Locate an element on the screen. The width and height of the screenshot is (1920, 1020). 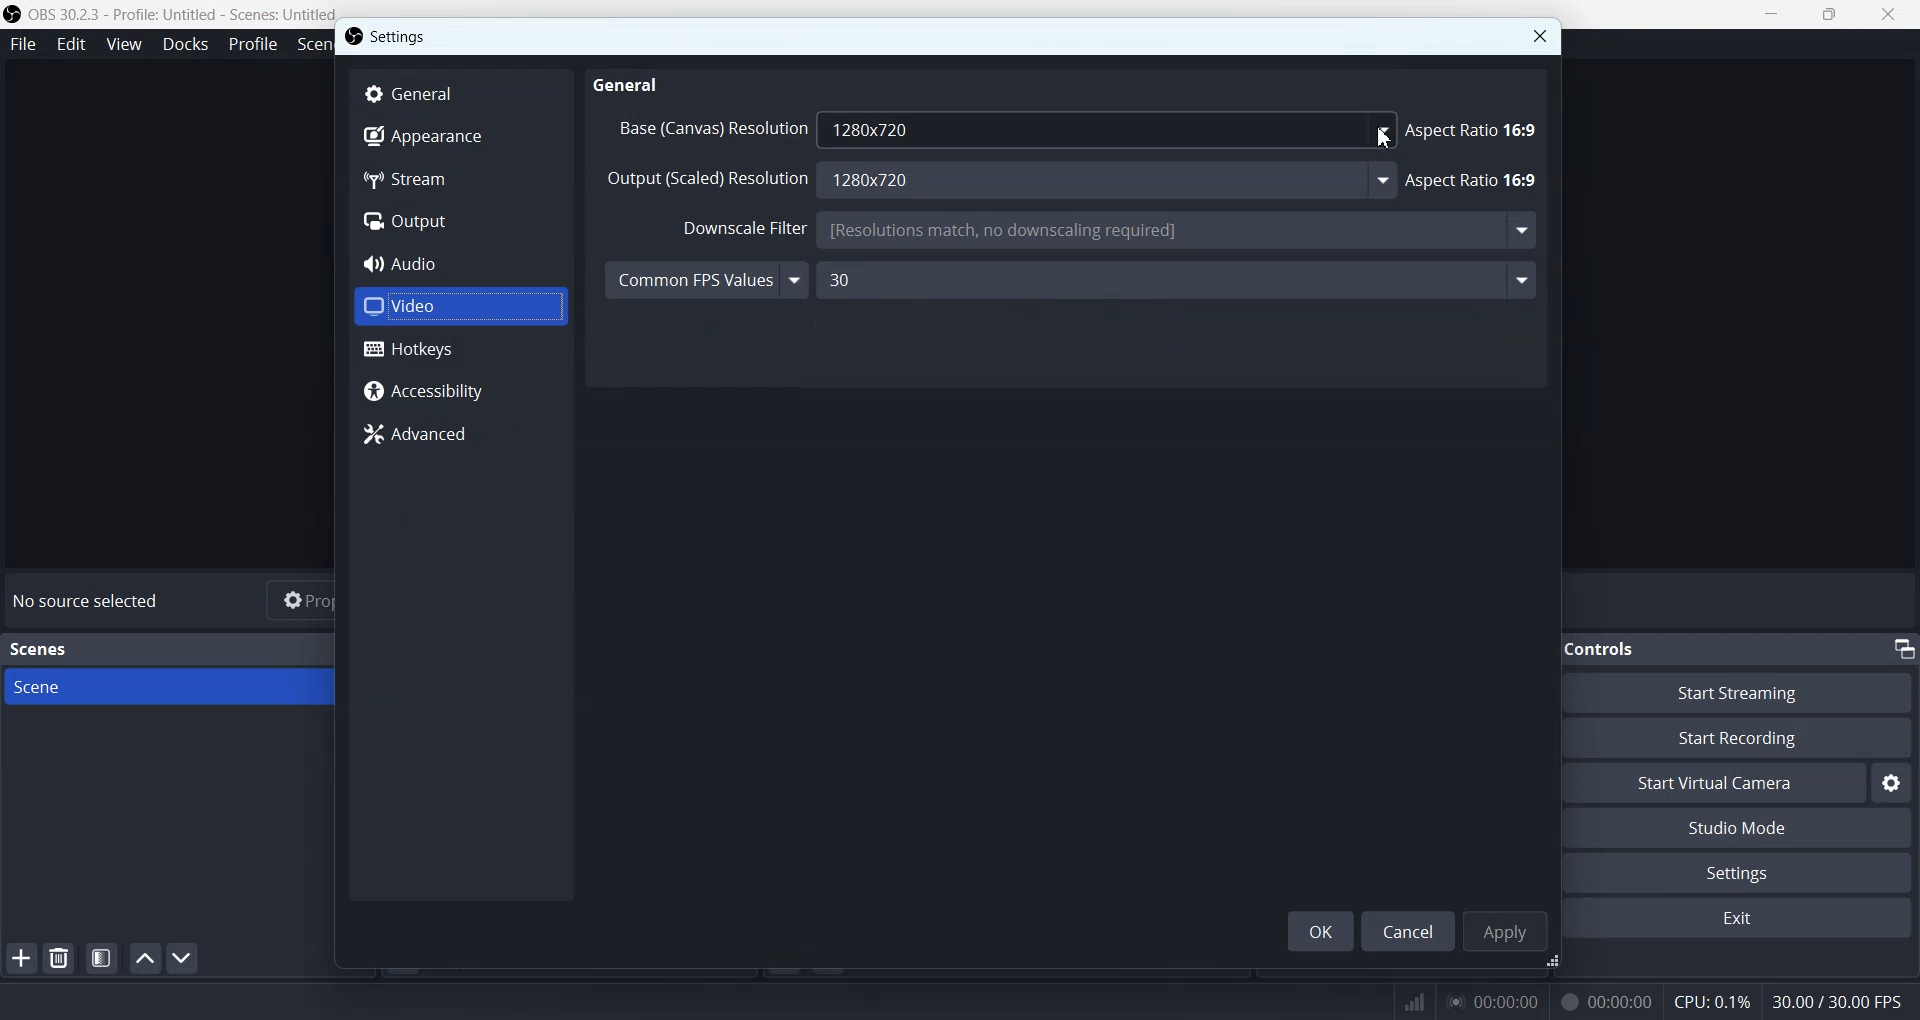
Output (Scaled) Resolution is located at coordinates (1102, 182).